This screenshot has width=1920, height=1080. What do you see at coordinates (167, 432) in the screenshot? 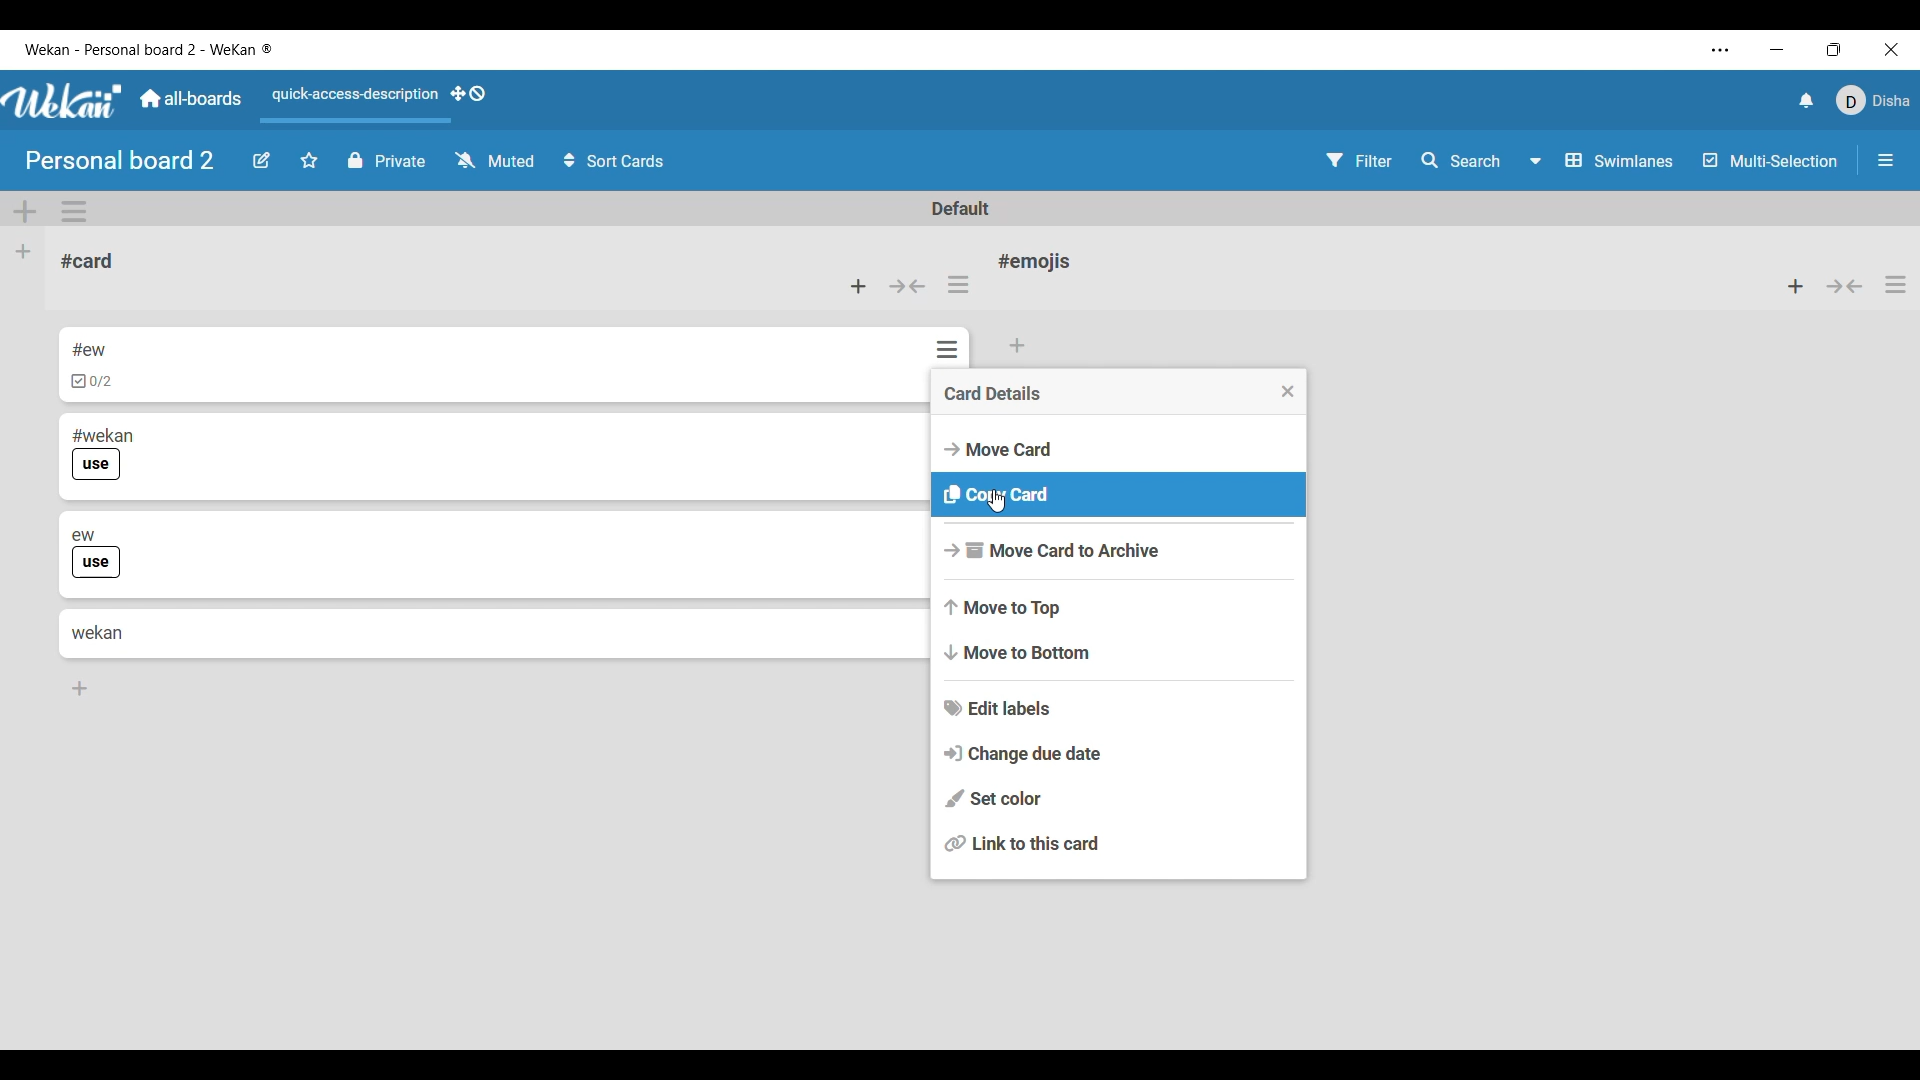
I see `Card 2` at bounding box center [167, 432].